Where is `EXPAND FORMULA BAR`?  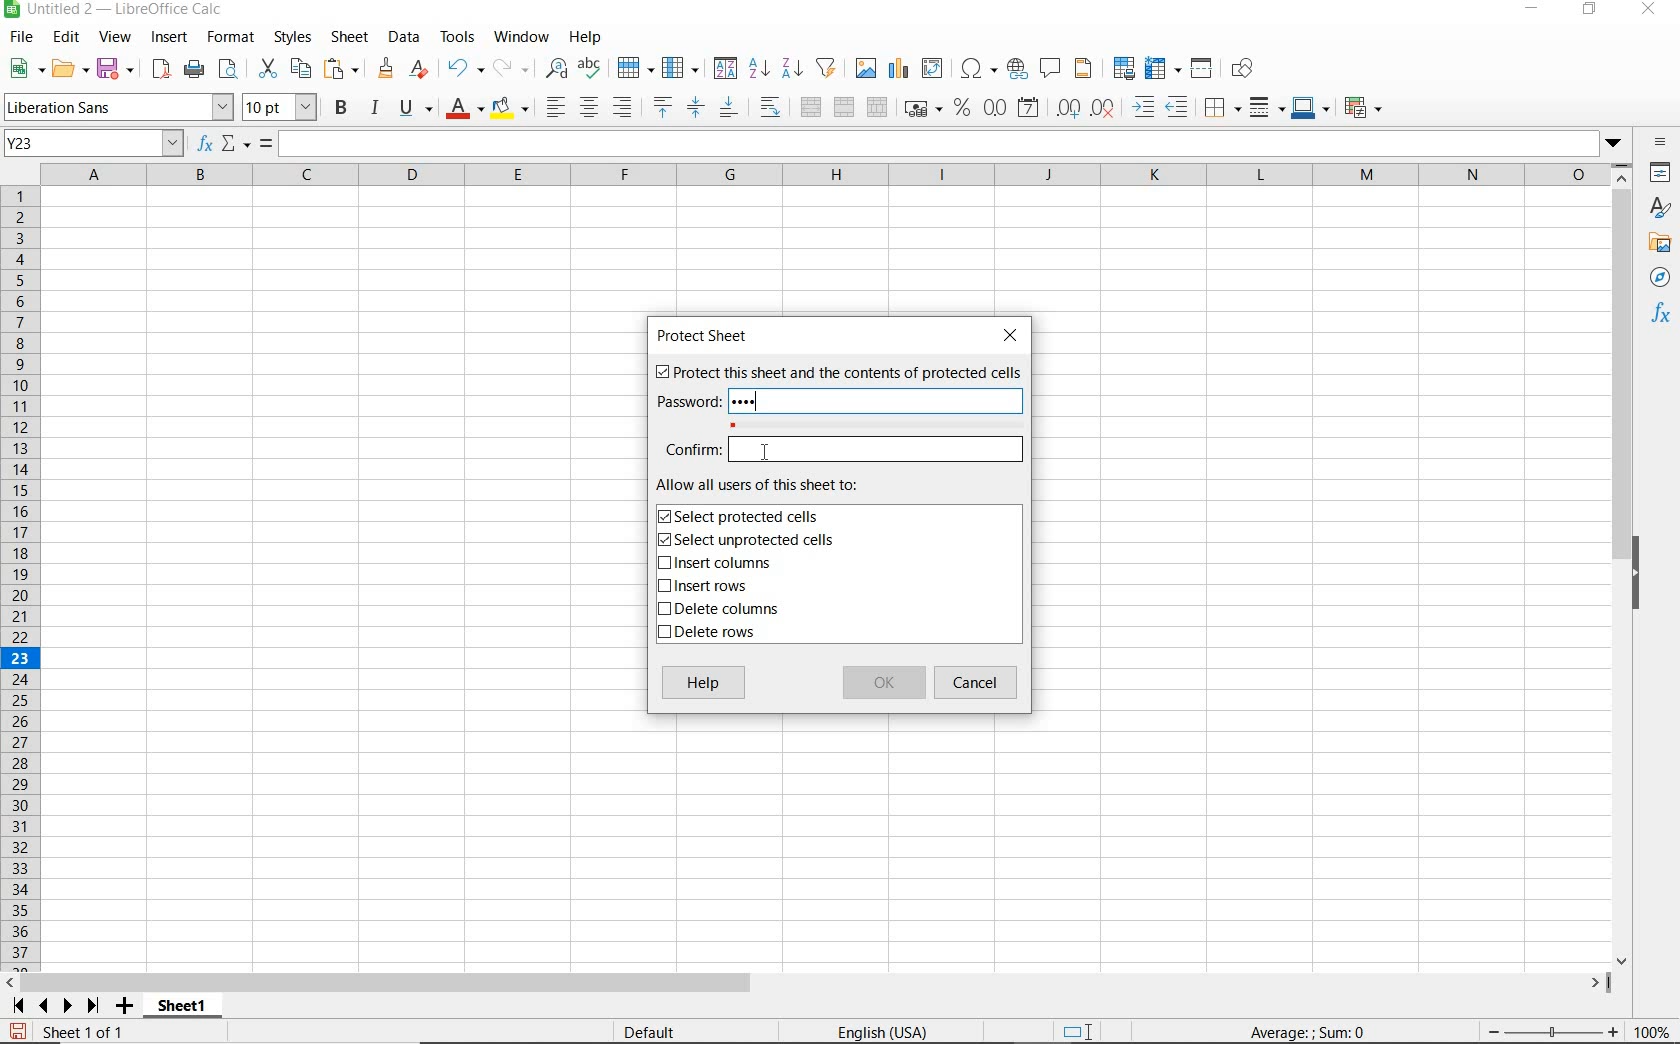 EXPAND FORMULA BAR is located at coordinates (955, 144).